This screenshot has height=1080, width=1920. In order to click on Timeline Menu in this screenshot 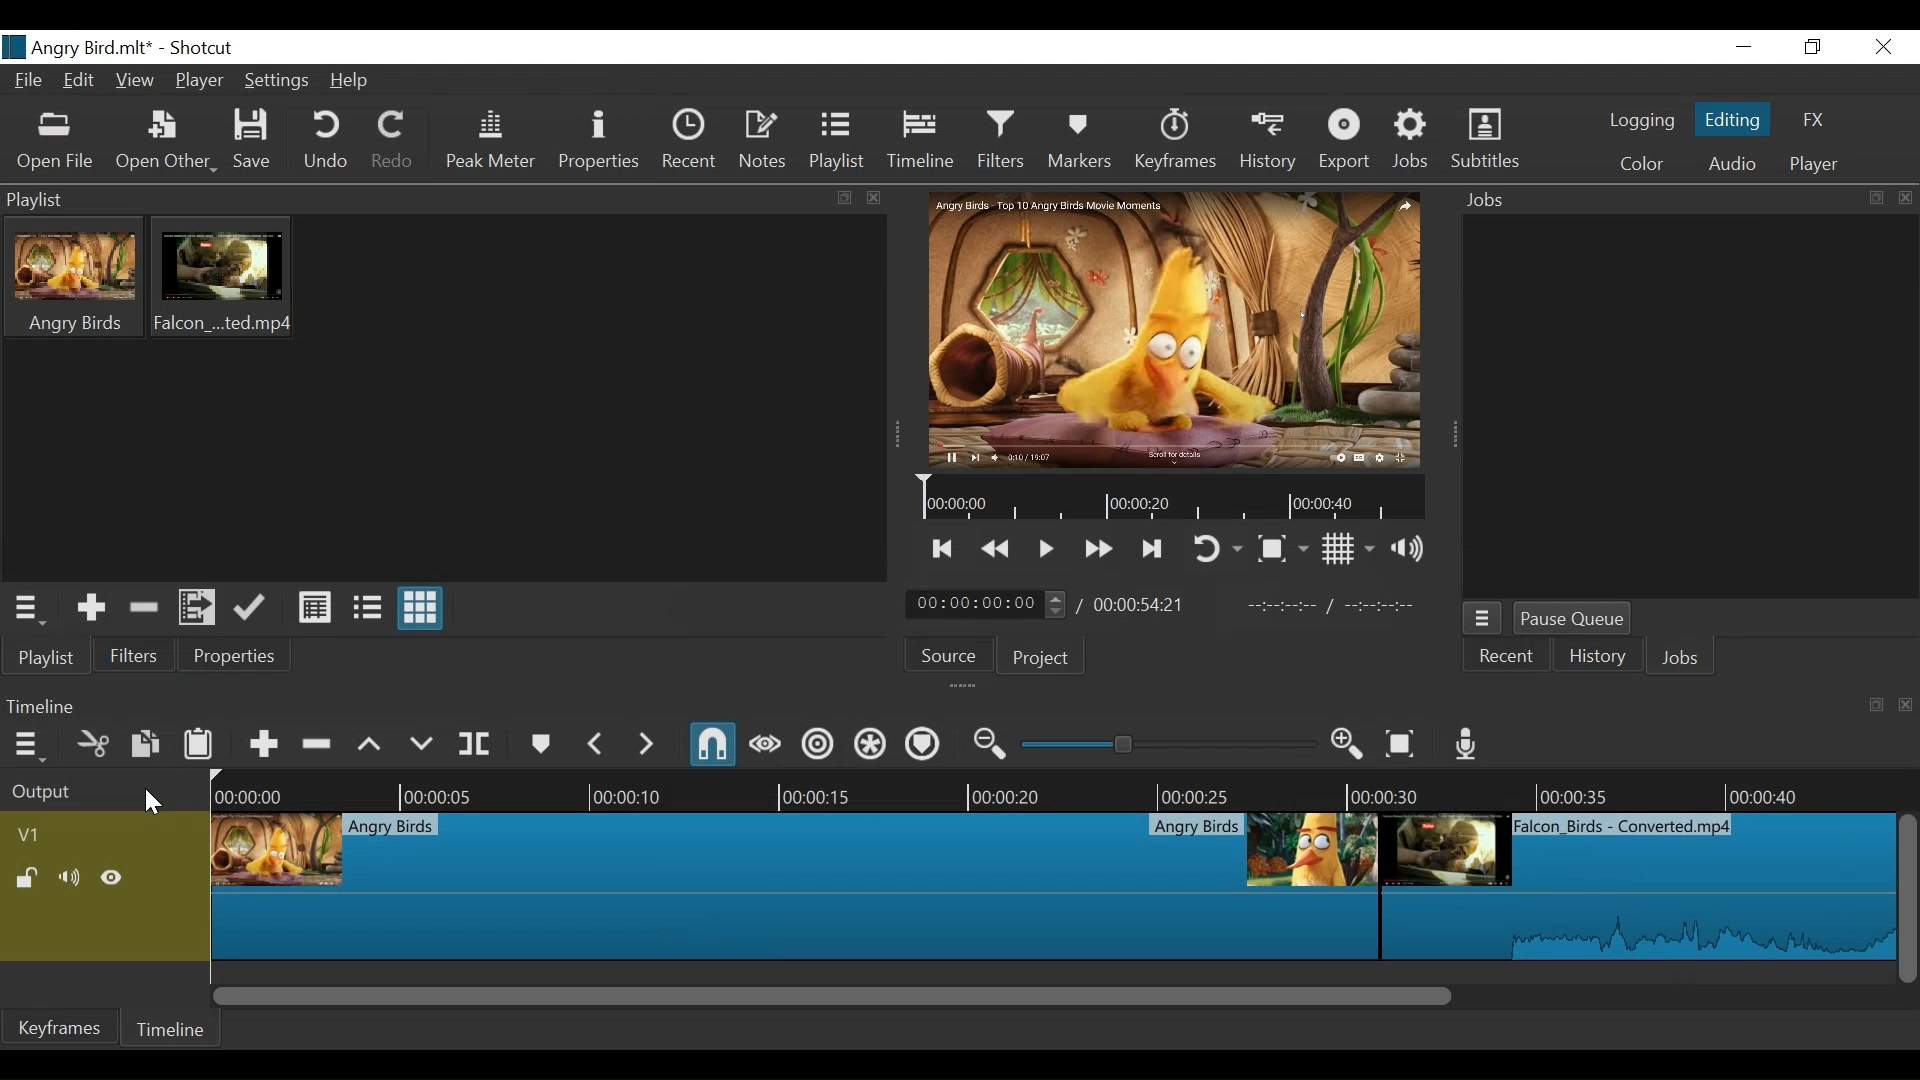, I will do `click(29, 745)`.